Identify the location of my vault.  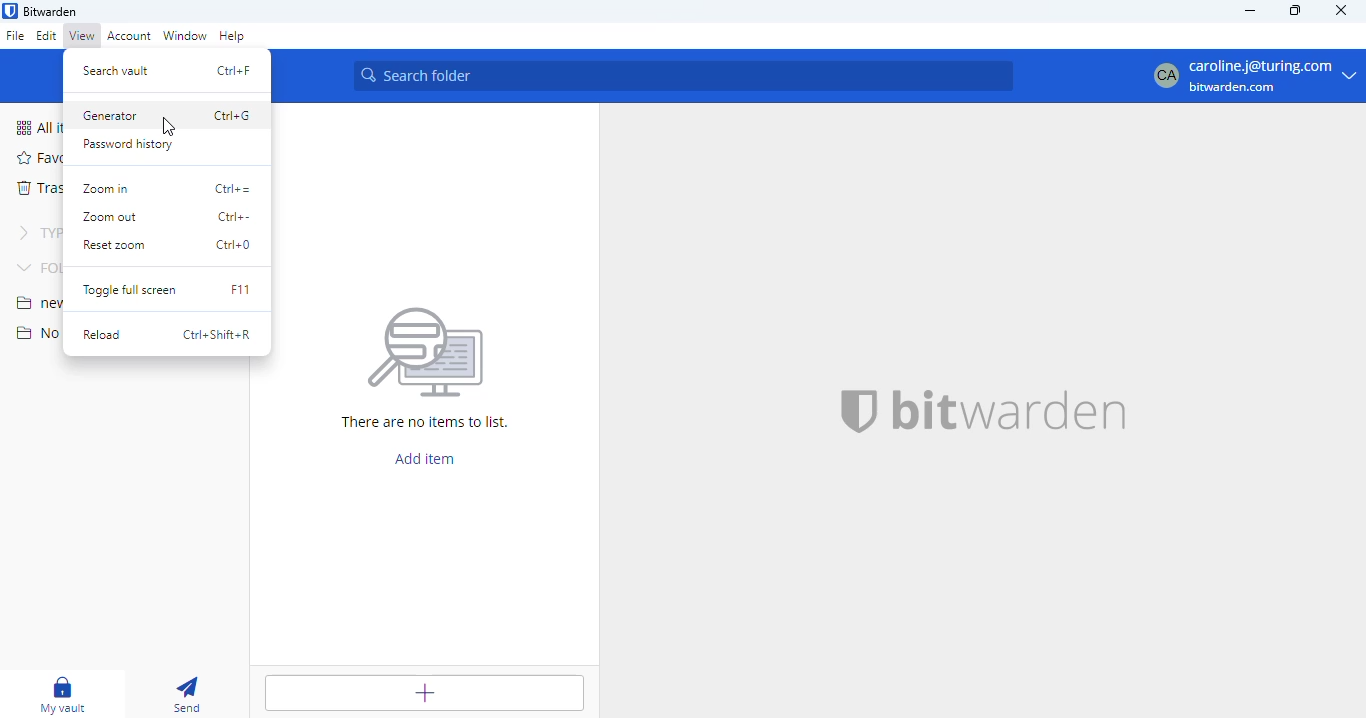
(64, 695).